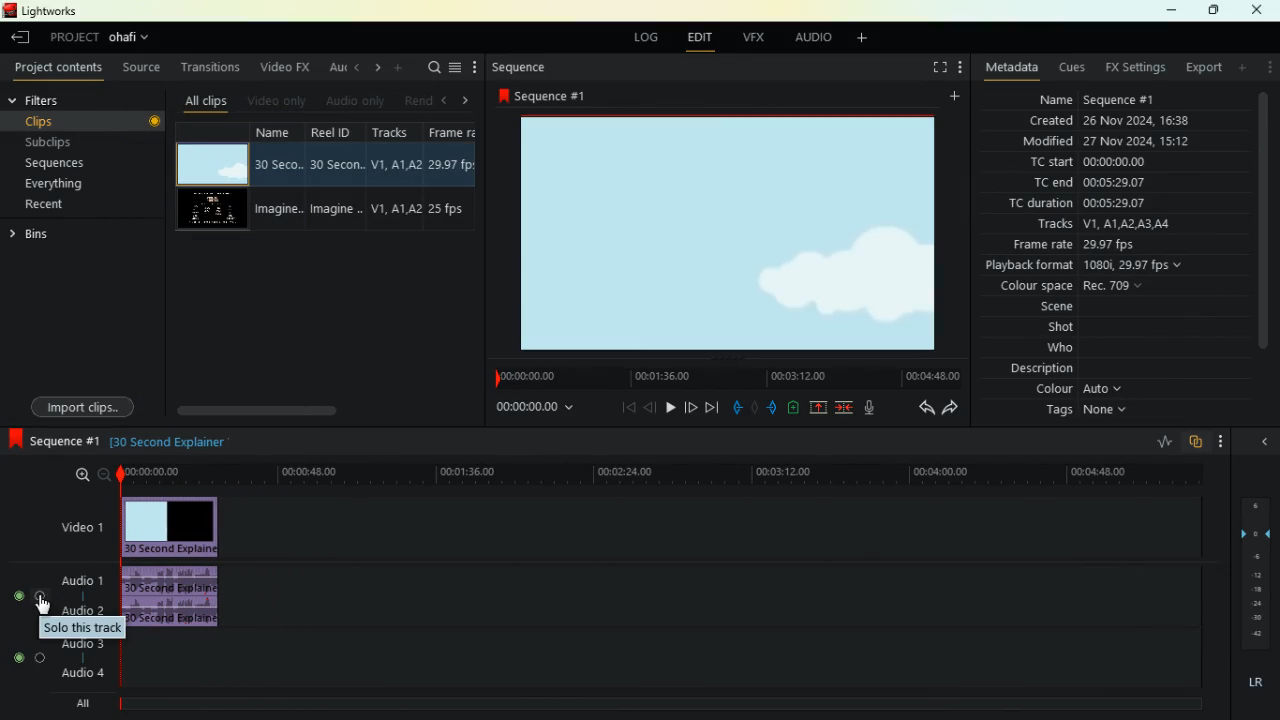 The height and width of the screenshot is (720, 1280). I want to click on minimize, so click(1171, 10).